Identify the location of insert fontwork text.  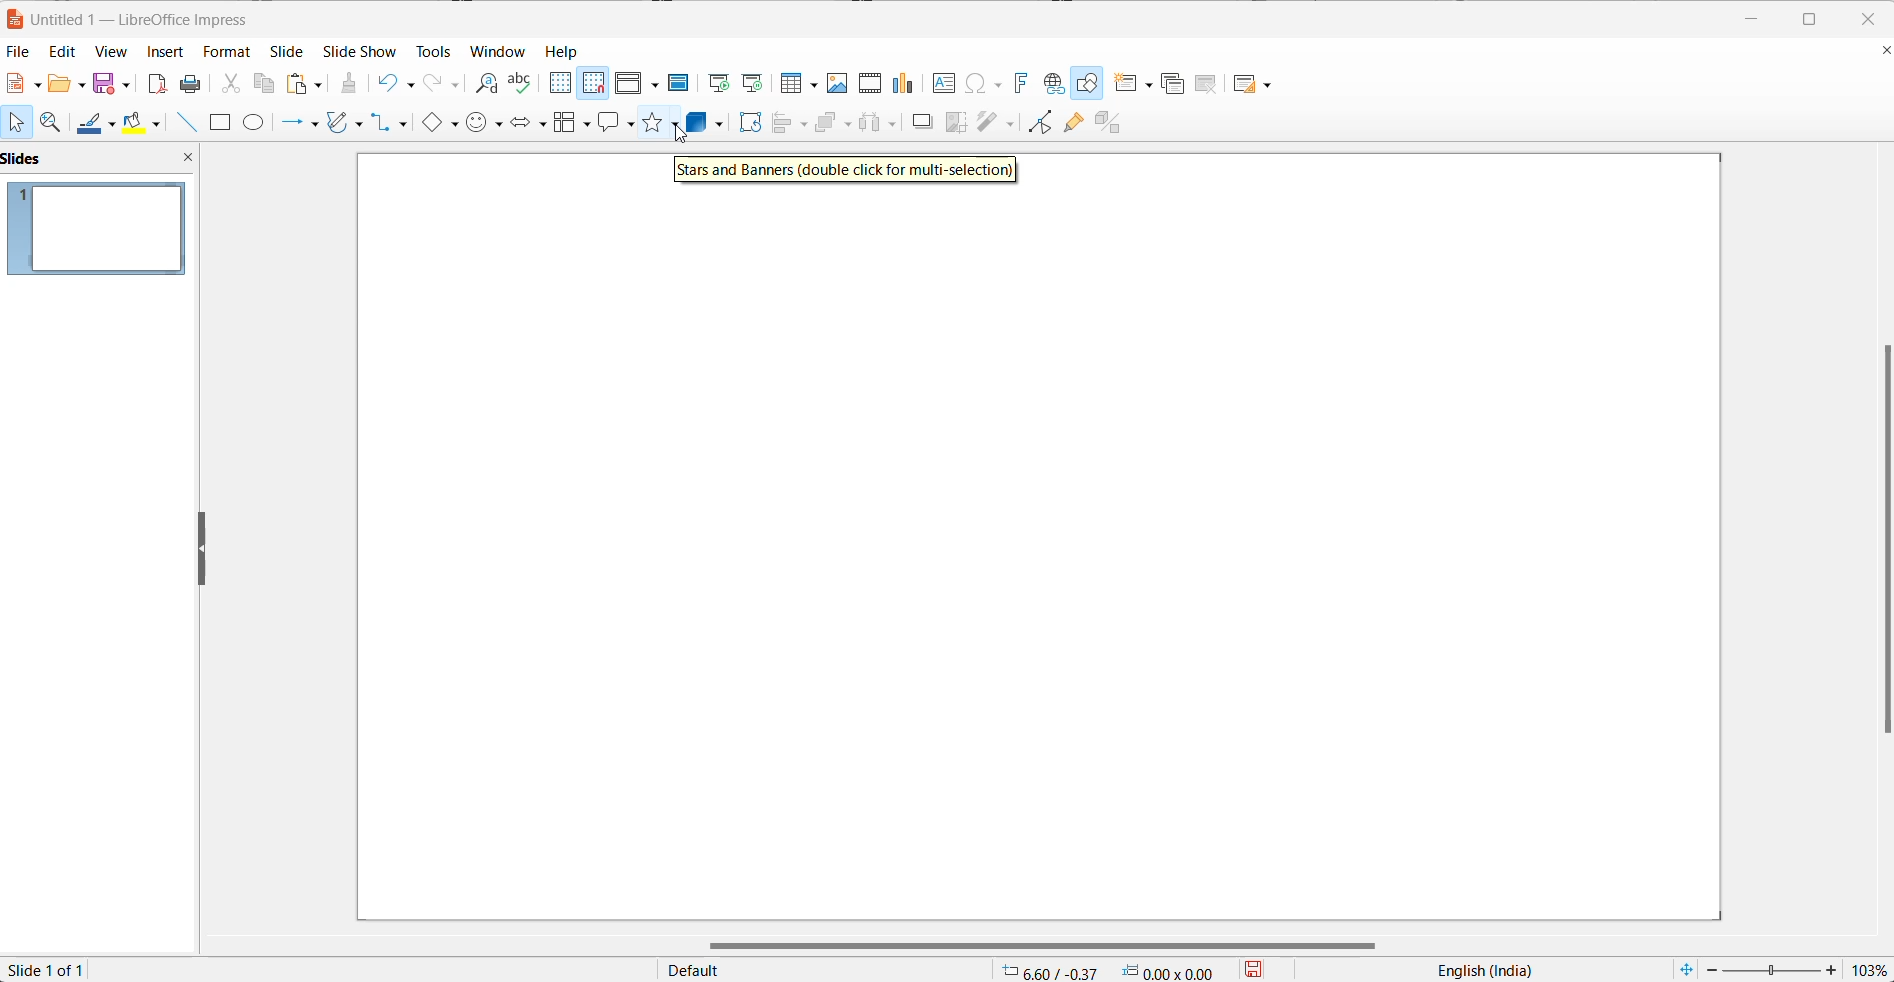
(1017, 83).